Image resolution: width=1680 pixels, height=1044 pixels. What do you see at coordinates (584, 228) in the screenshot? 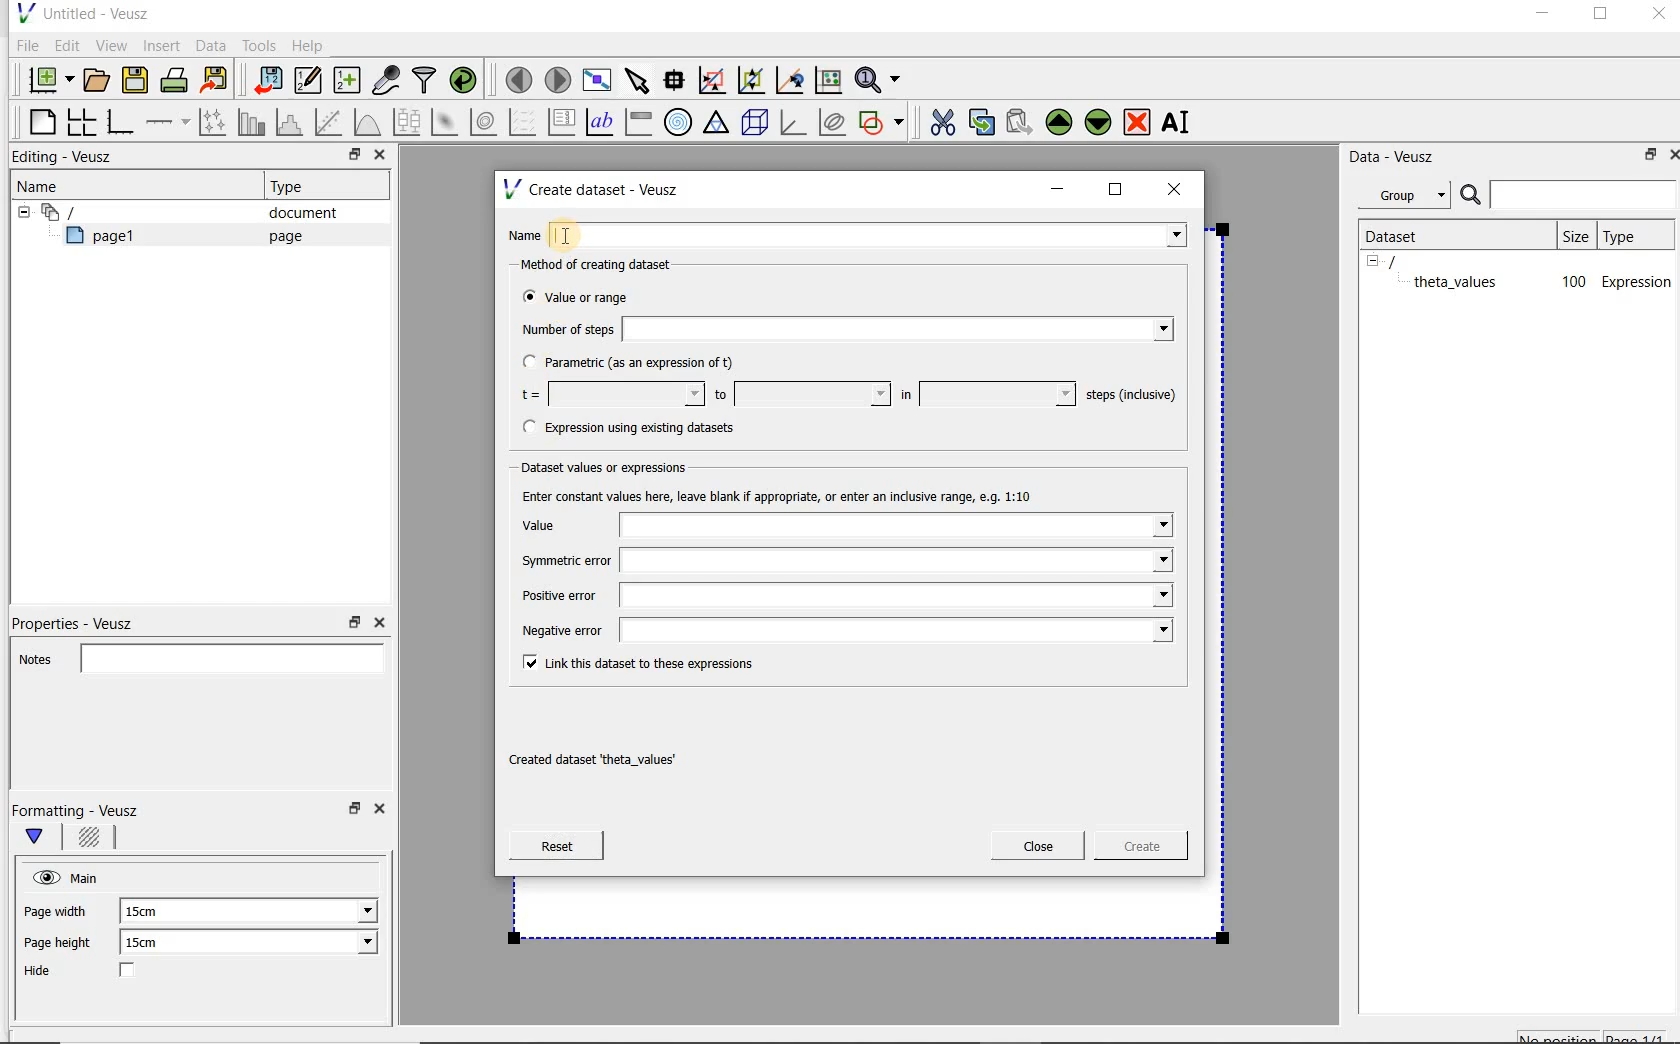
I see `Cursor` at bounding box center [584, 228].